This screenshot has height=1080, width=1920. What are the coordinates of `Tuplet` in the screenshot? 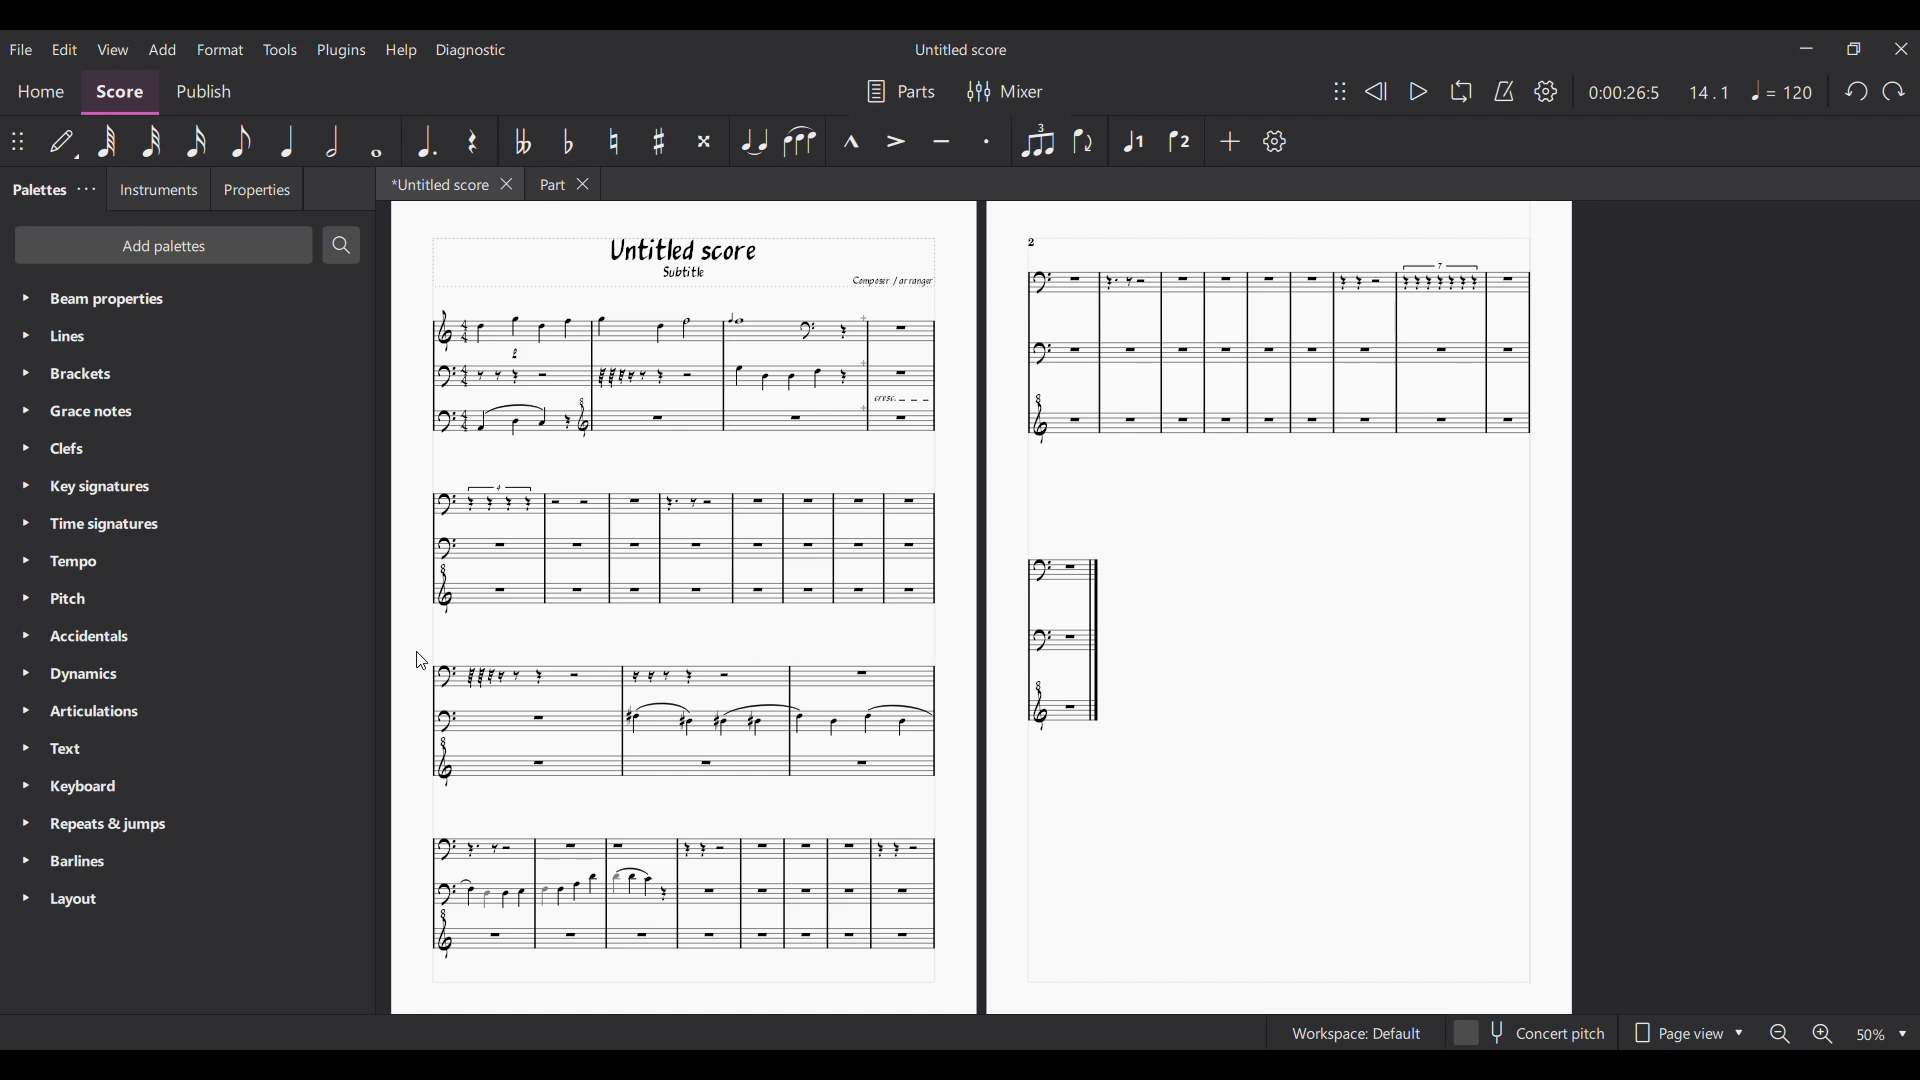 It's located at (1037, 140).